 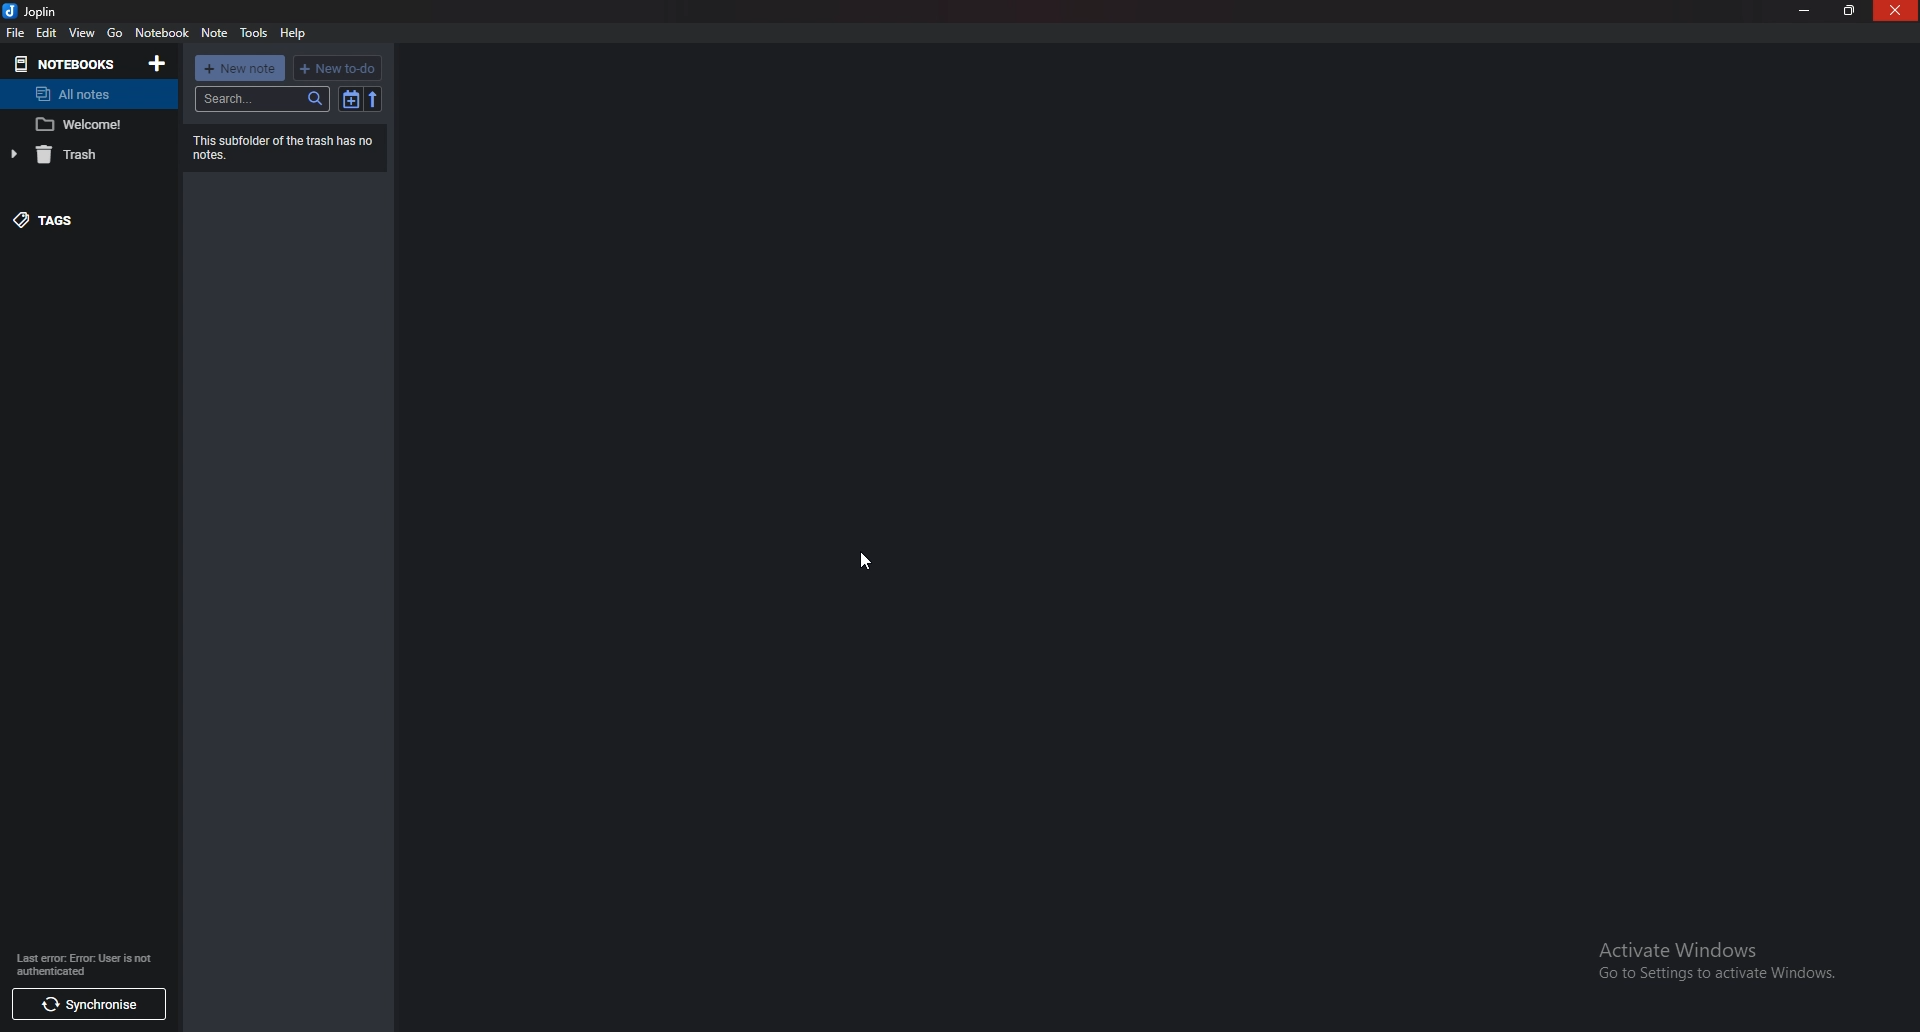 I want to click on All notes, so click(x=80, y=95).